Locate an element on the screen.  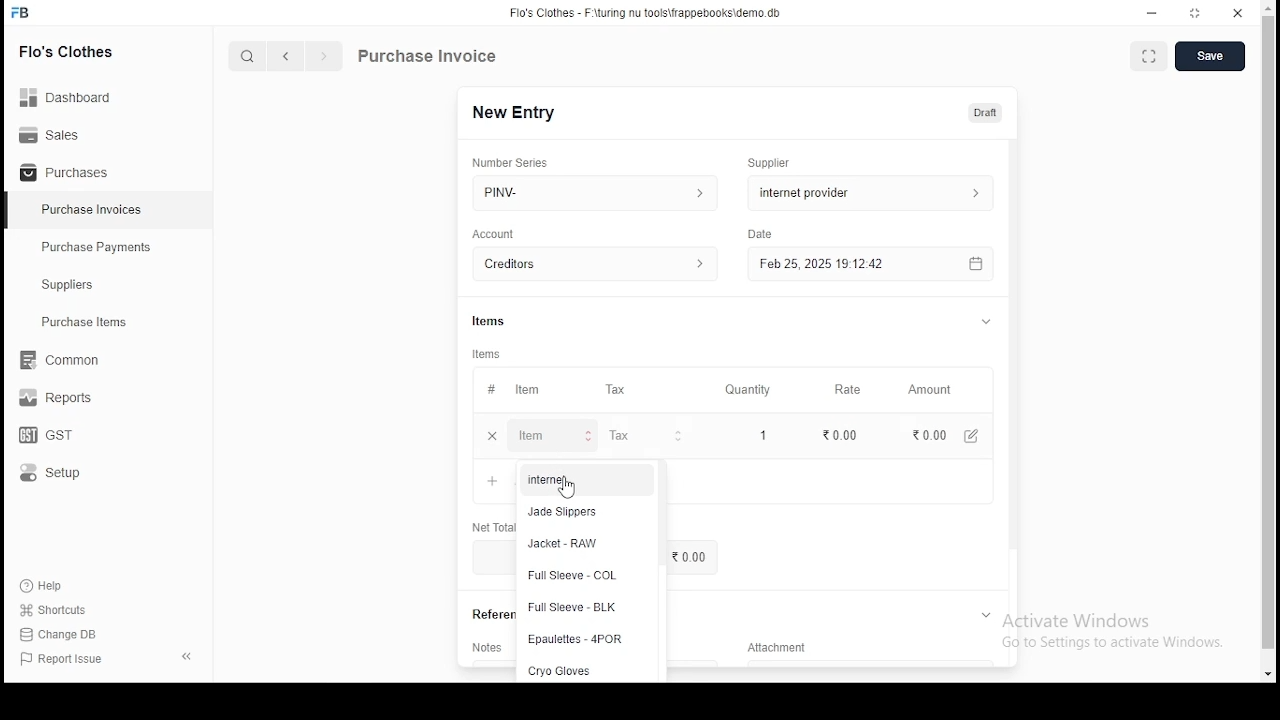
common is located at coordinates (65, 360).